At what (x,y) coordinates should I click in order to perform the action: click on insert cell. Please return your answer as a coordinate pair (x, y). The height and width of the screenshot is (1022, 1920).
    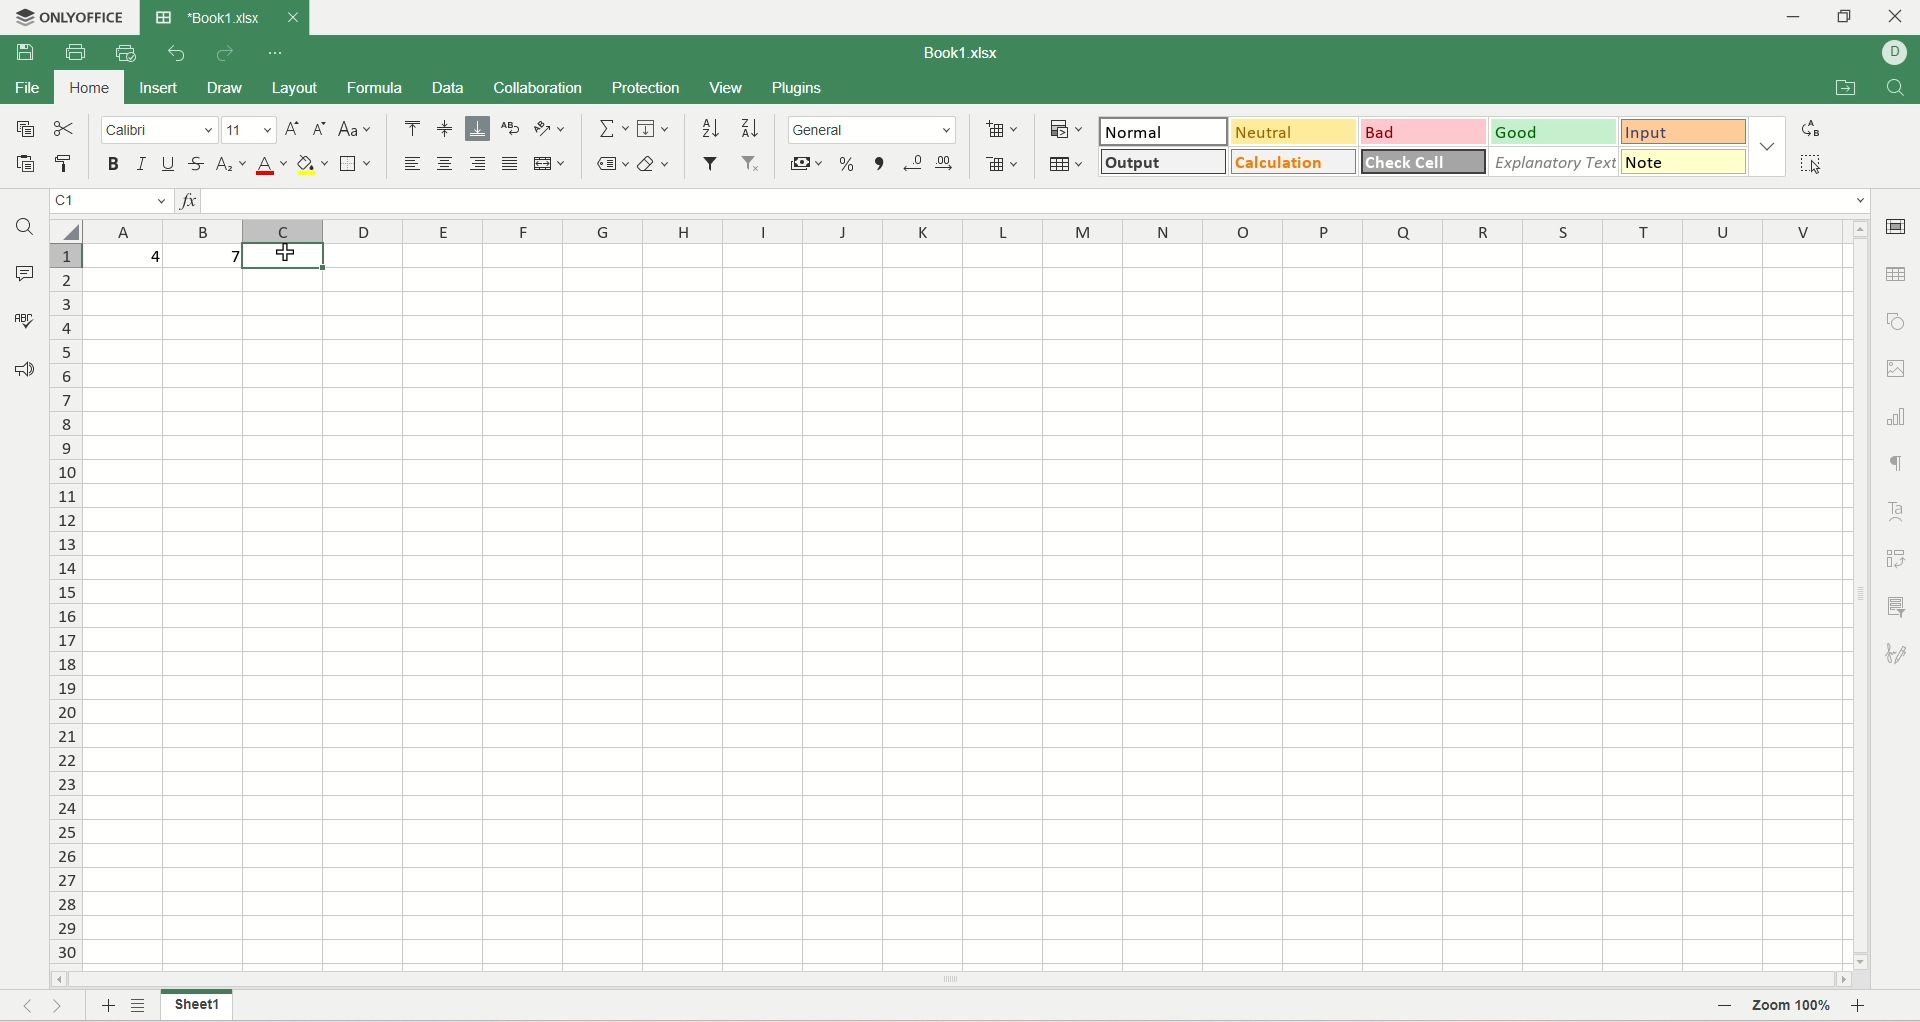
    Looking at the image, I should click on (1004, 126).